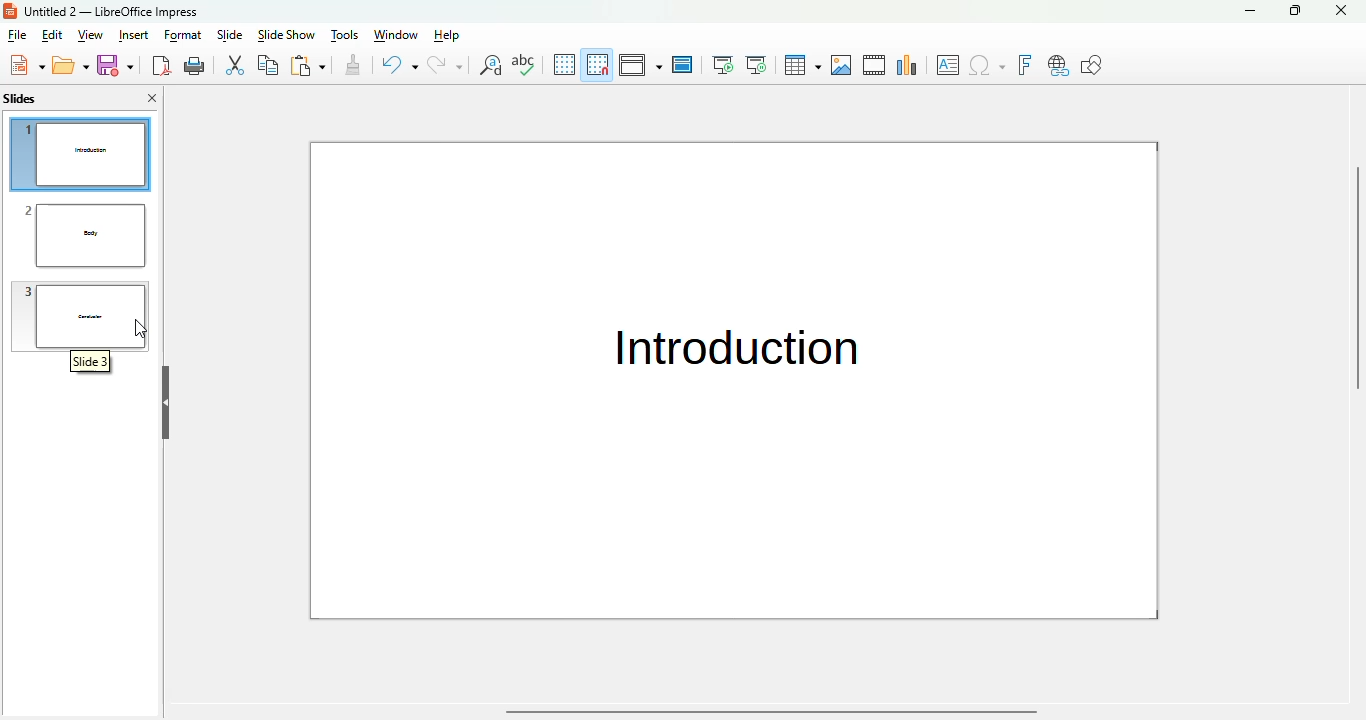 The image size is (1366, 720). I want to click on open, so click(71, 65).